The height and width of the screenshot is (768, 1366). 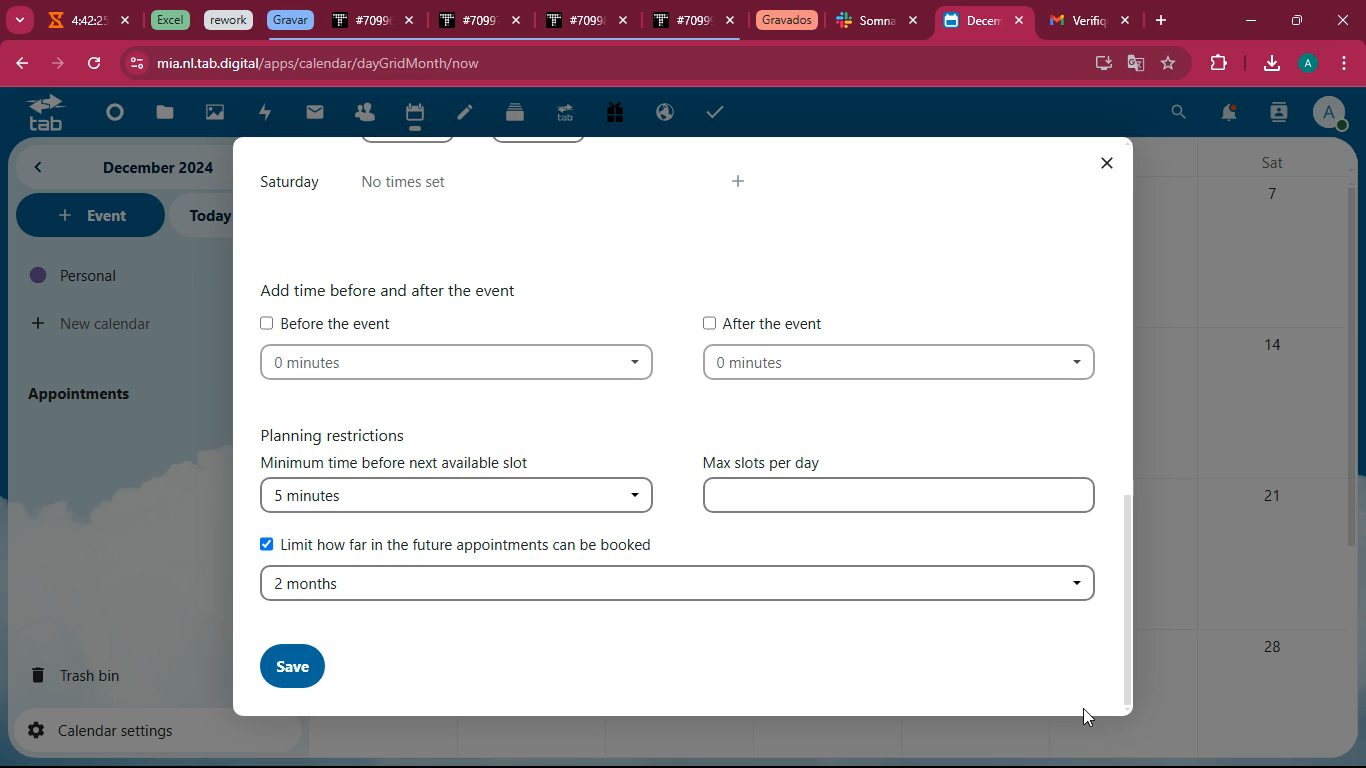 What do you see at coordinates (1295, 18) in the screenshot?
I see `maximize` at bounding box center [1295, 18].